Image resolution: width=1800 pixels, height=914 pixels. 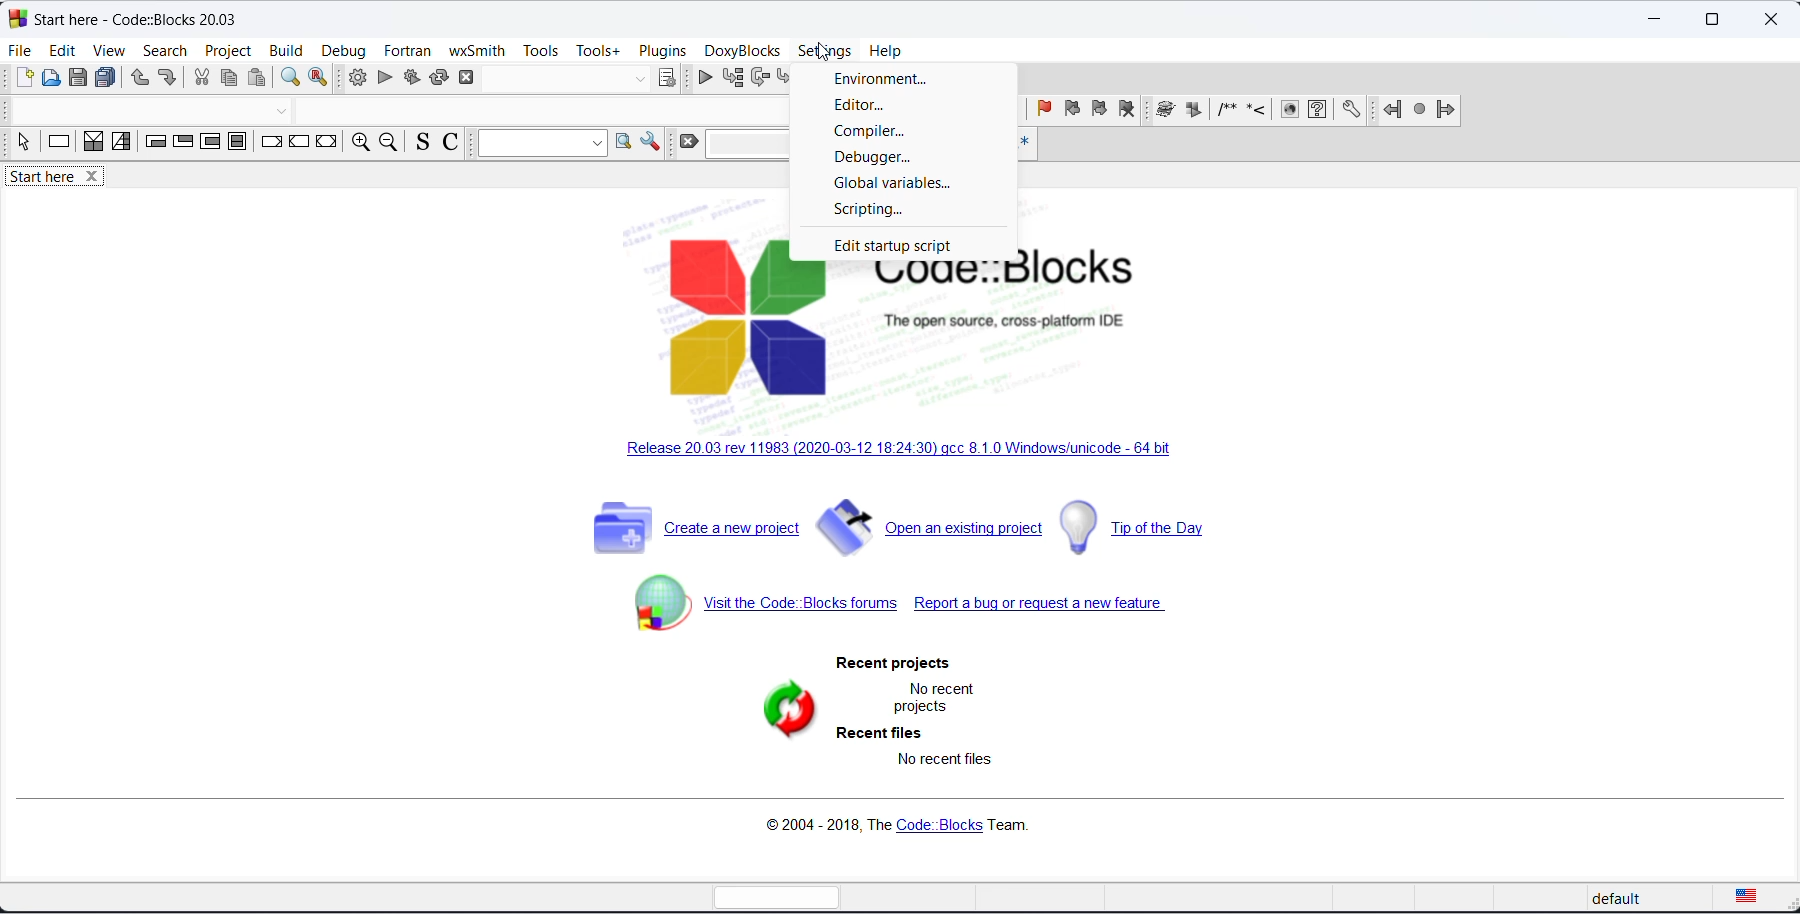 What do you see at coordinates (22, 51) in the screenshot?
I see `file` at bounding box center [22, 51].